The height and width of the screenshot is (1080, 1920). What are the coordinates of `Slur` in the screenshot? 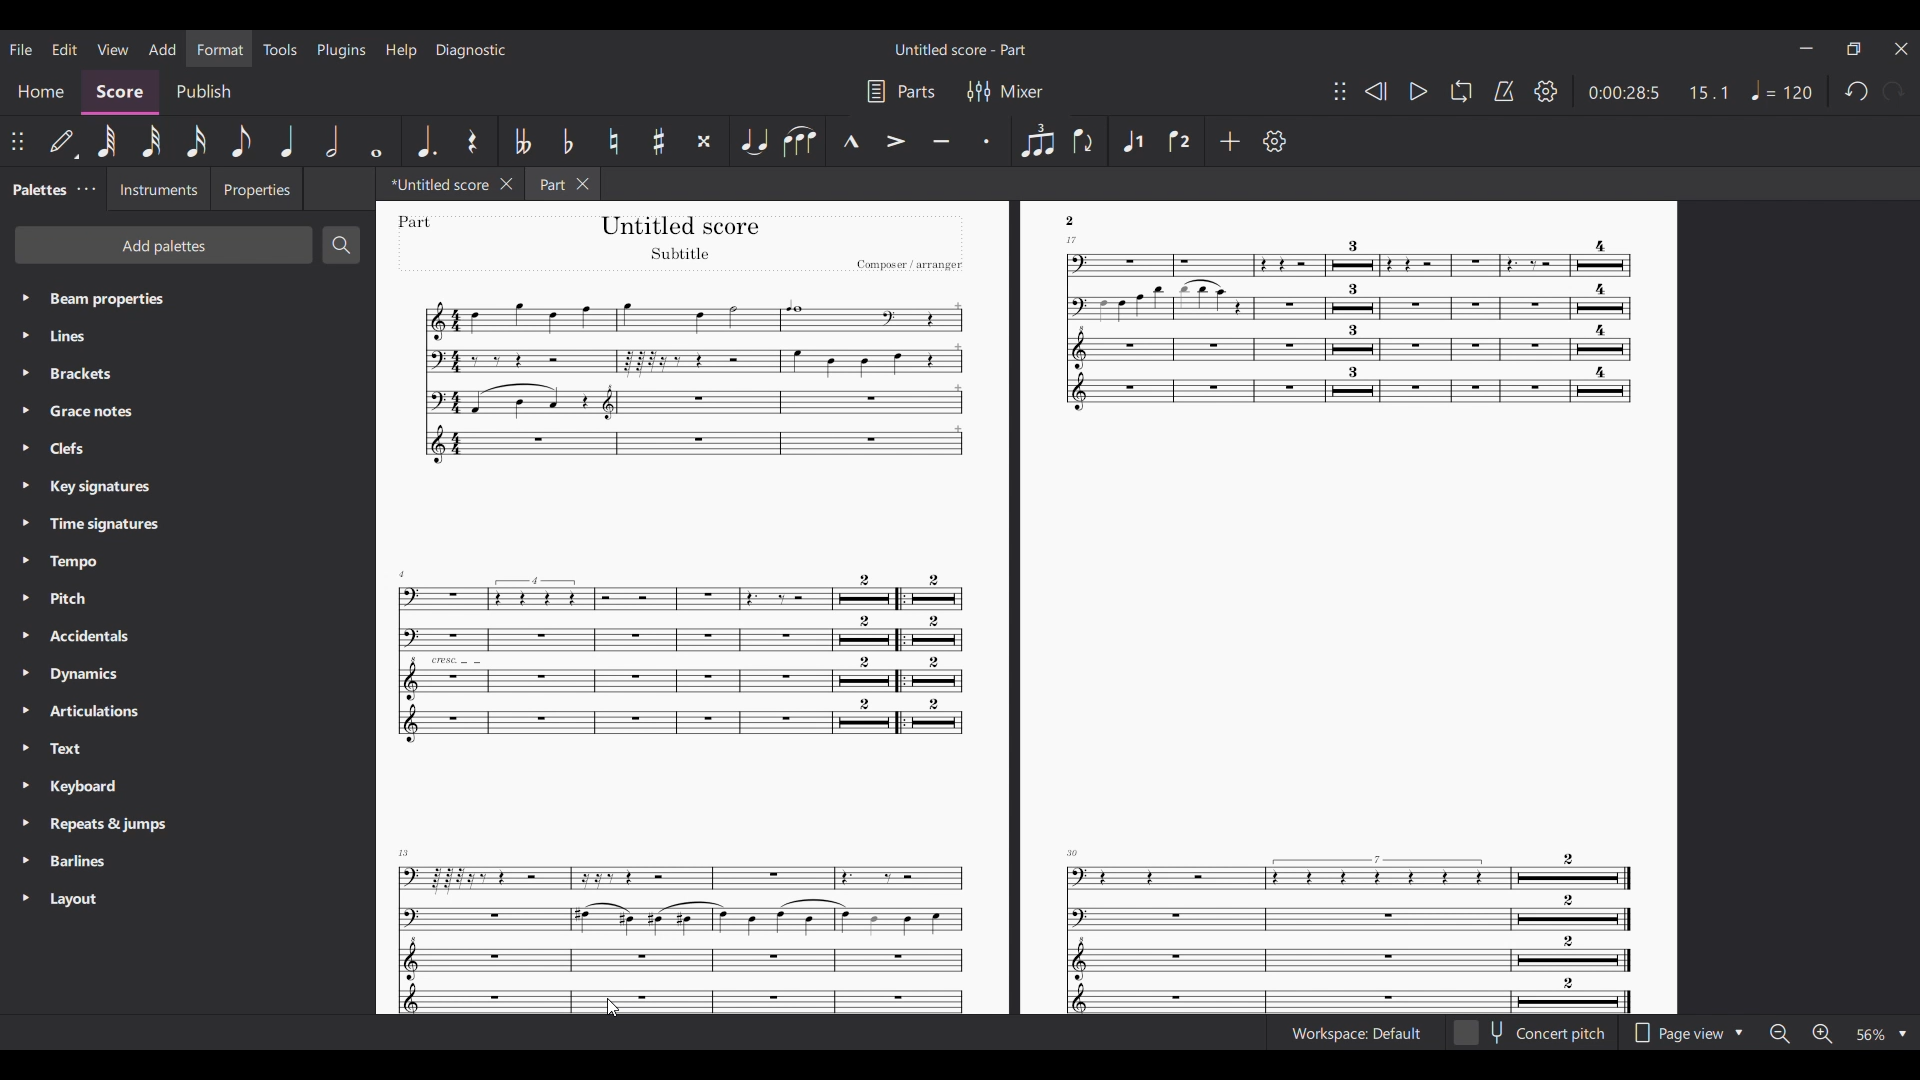 It's located at (800, 141).